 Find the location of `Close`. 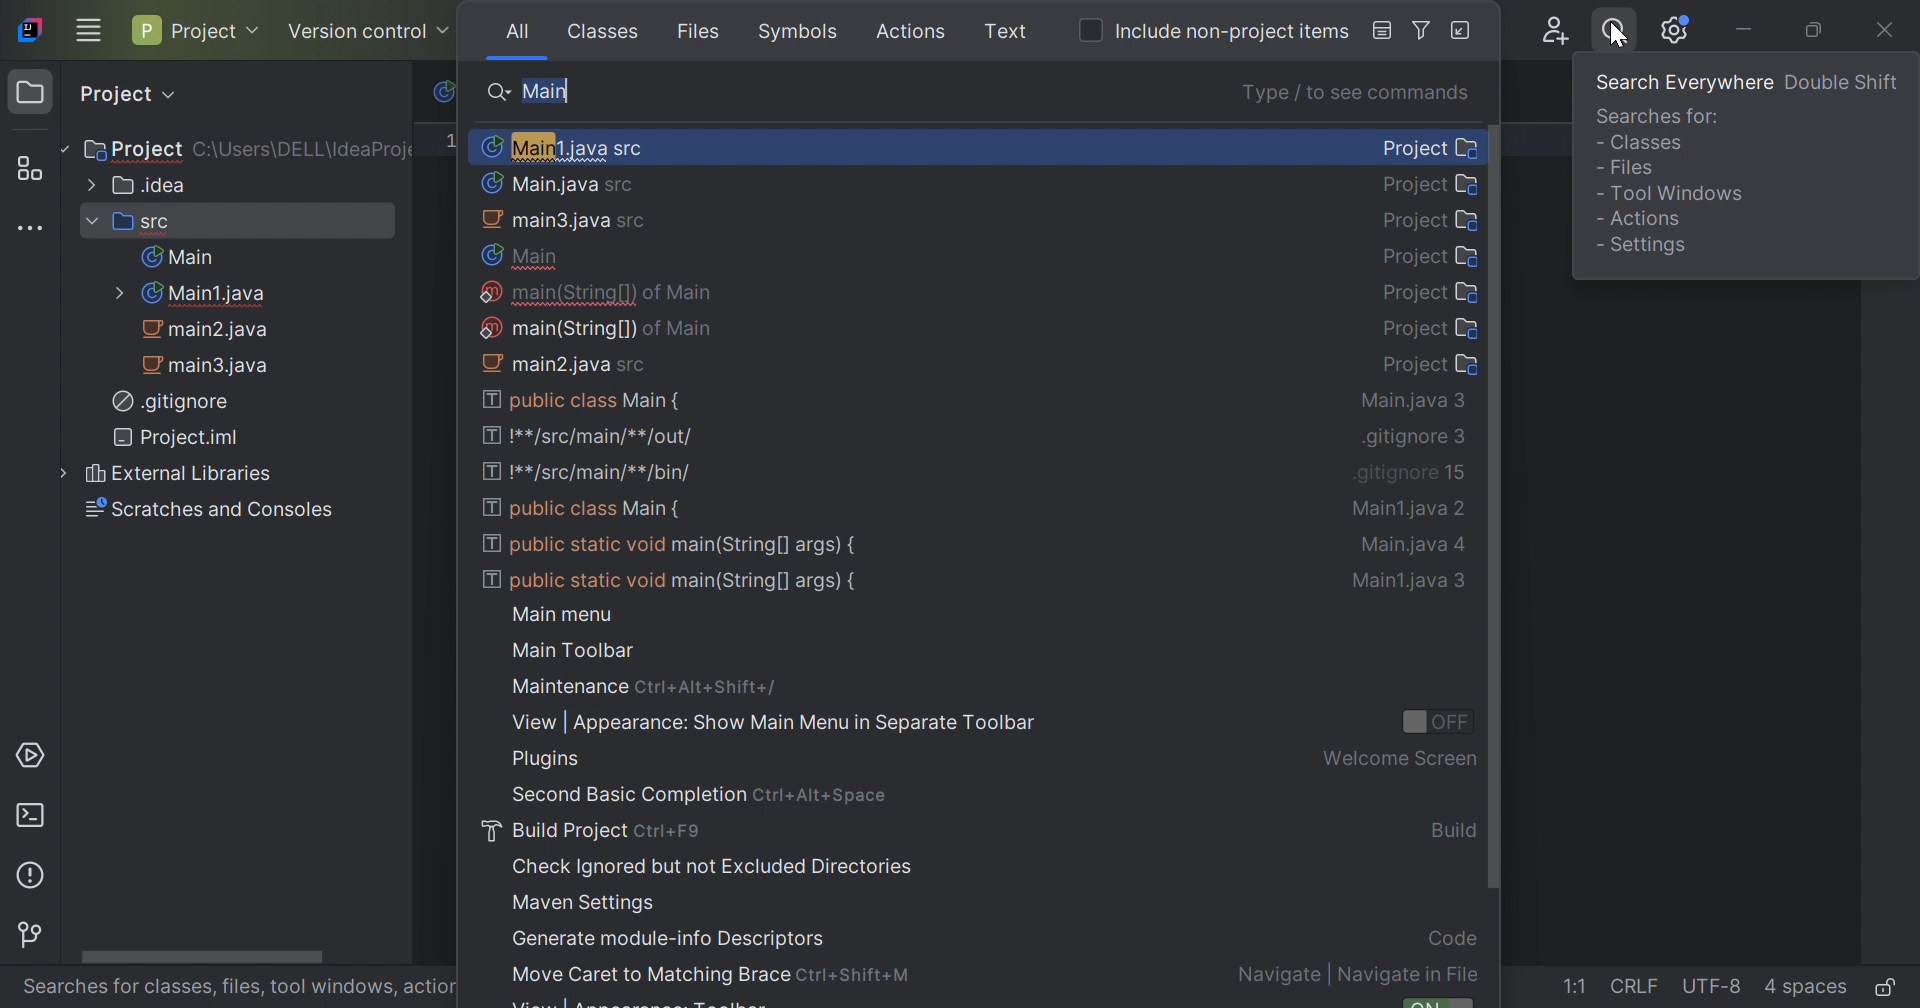

Close is located at coordinates (1891, 30).